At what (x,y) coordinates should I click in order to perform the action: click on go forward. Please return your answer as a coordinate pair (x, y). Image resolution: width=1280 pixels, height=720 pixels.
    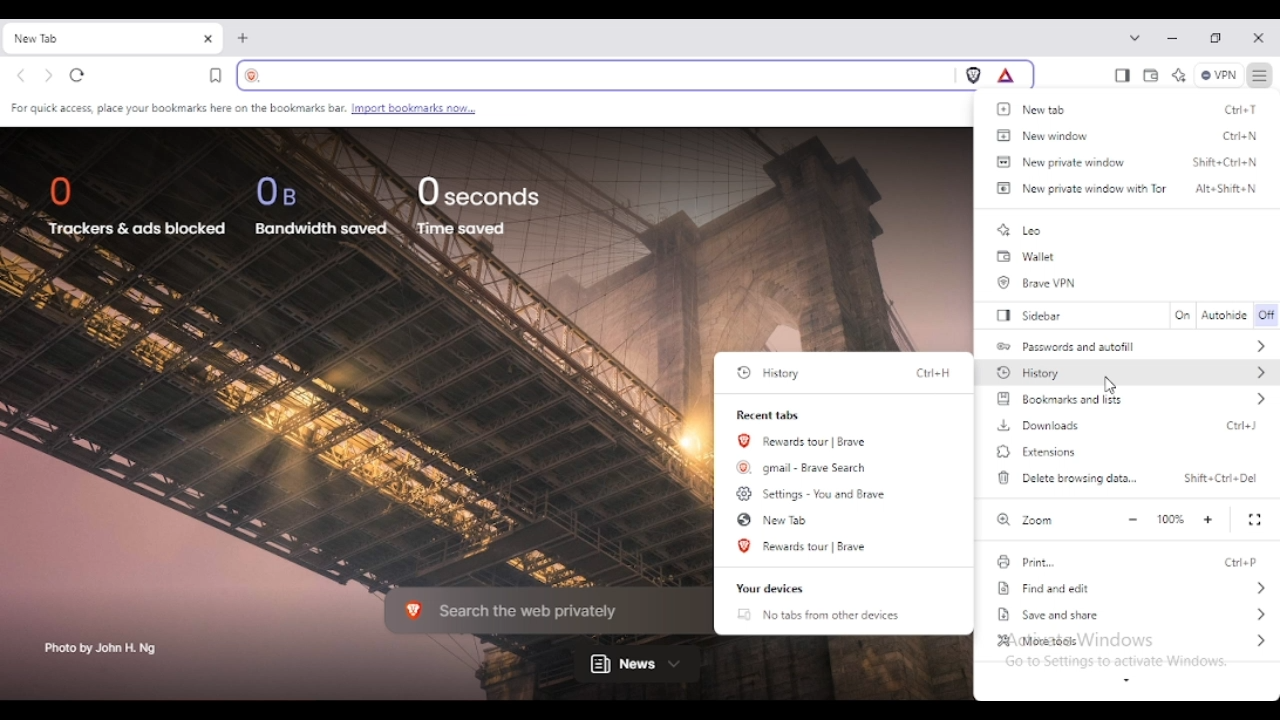
    Looking at the image, I should click on (49, 77).